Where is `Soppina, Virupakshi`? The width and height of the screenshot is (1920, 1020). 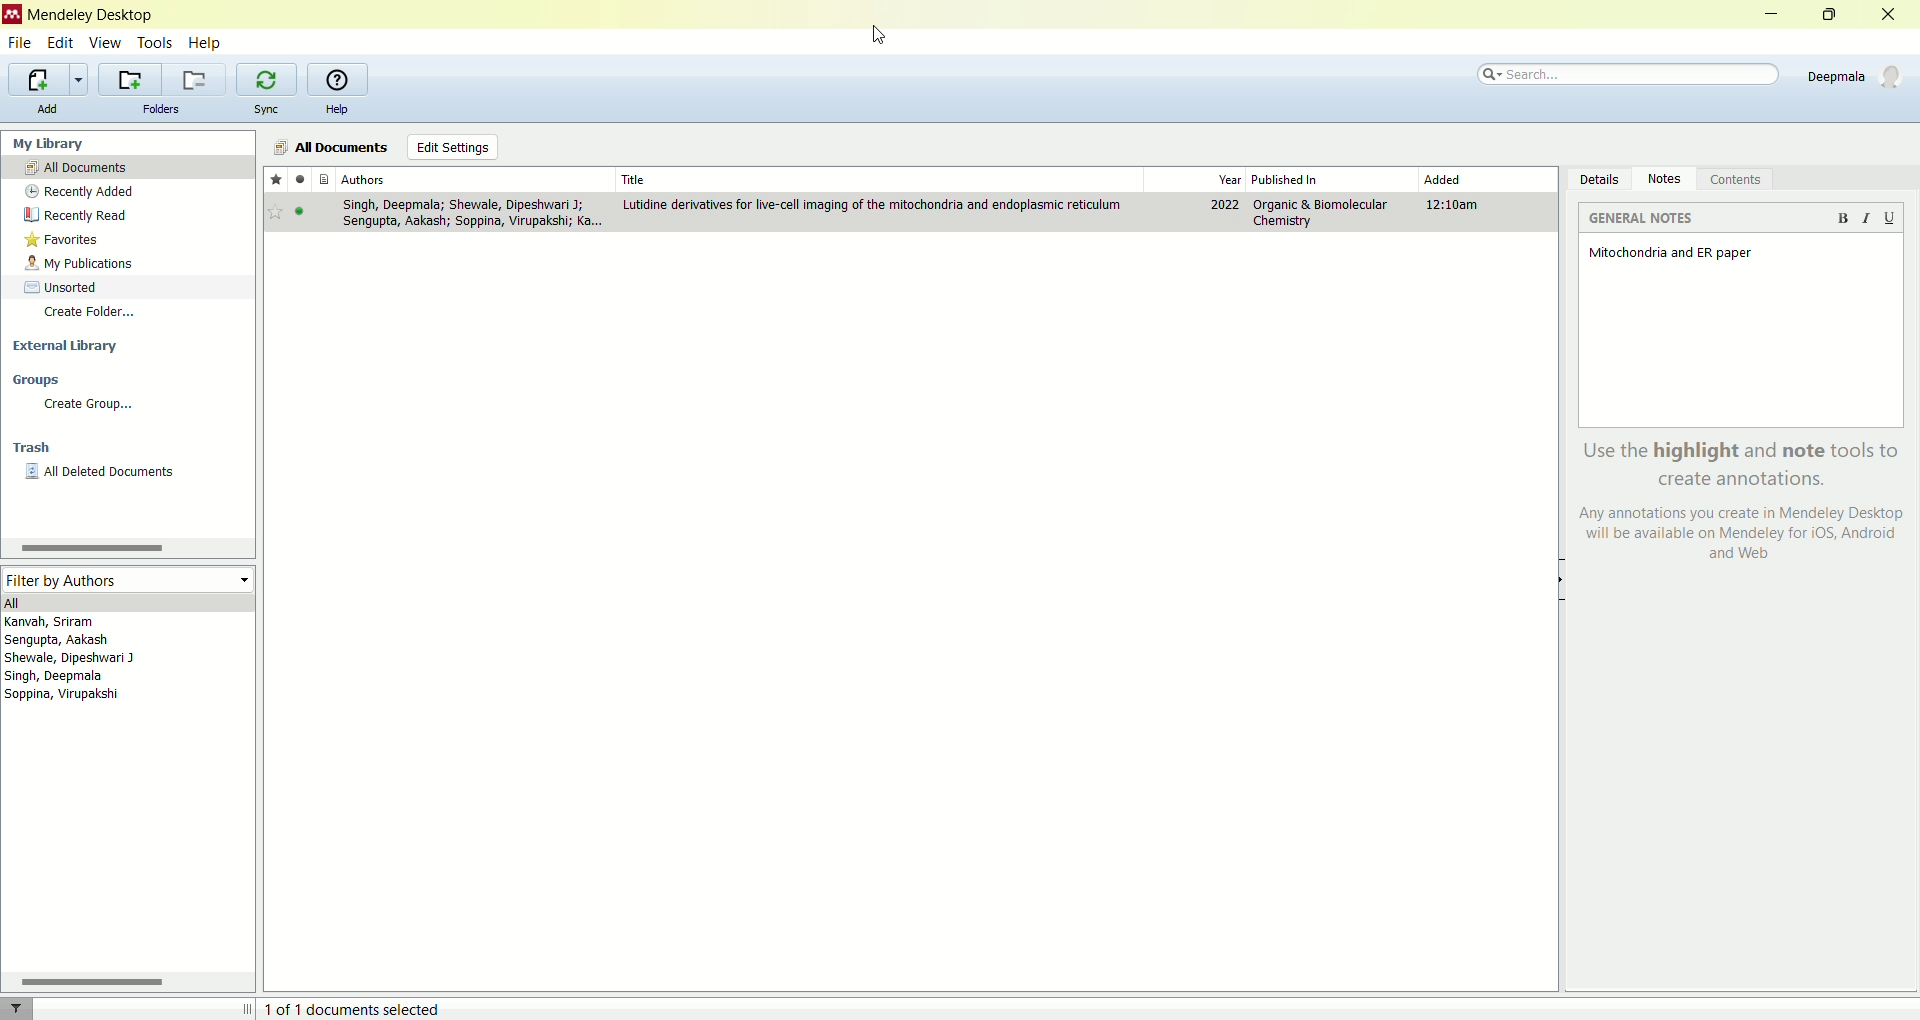 Soppina, Virupakshi is located at coordinates (62, 697).